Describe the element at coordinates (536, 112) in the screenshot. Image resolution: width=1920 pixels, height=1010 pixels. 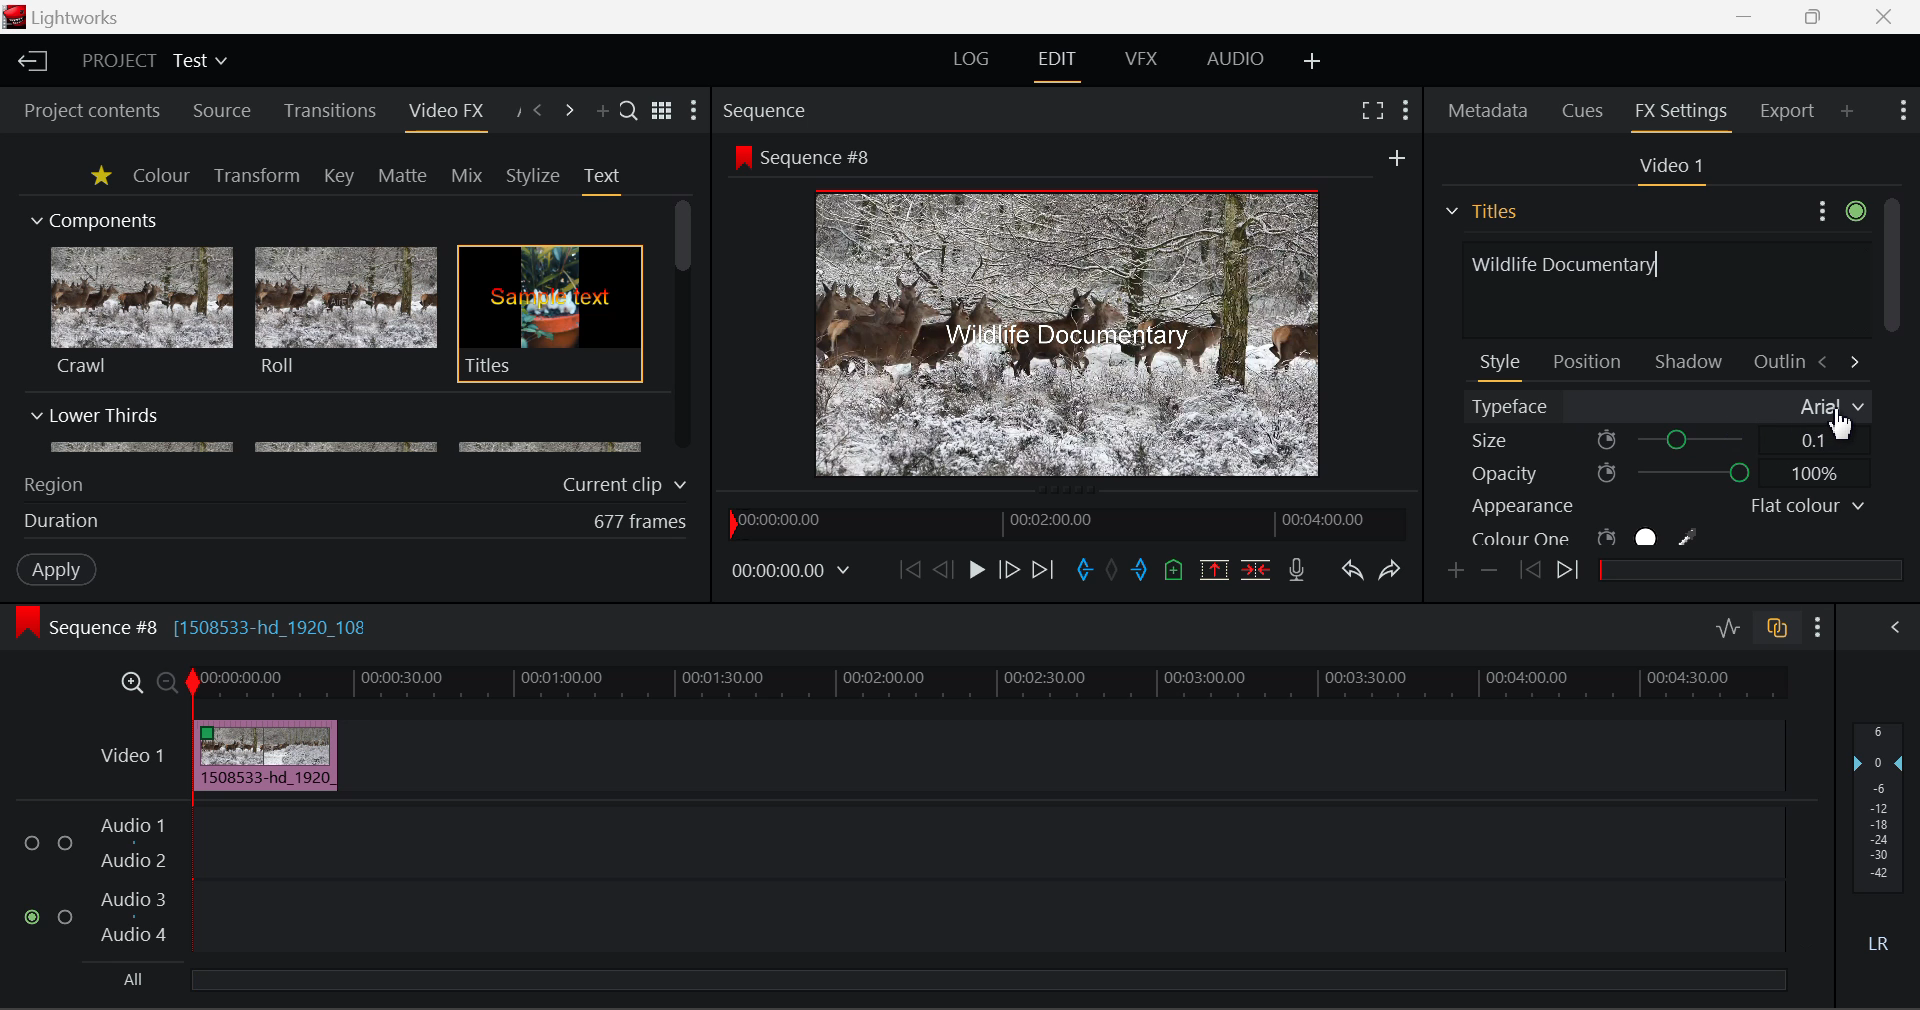
I see `Previous Panel` at that location.